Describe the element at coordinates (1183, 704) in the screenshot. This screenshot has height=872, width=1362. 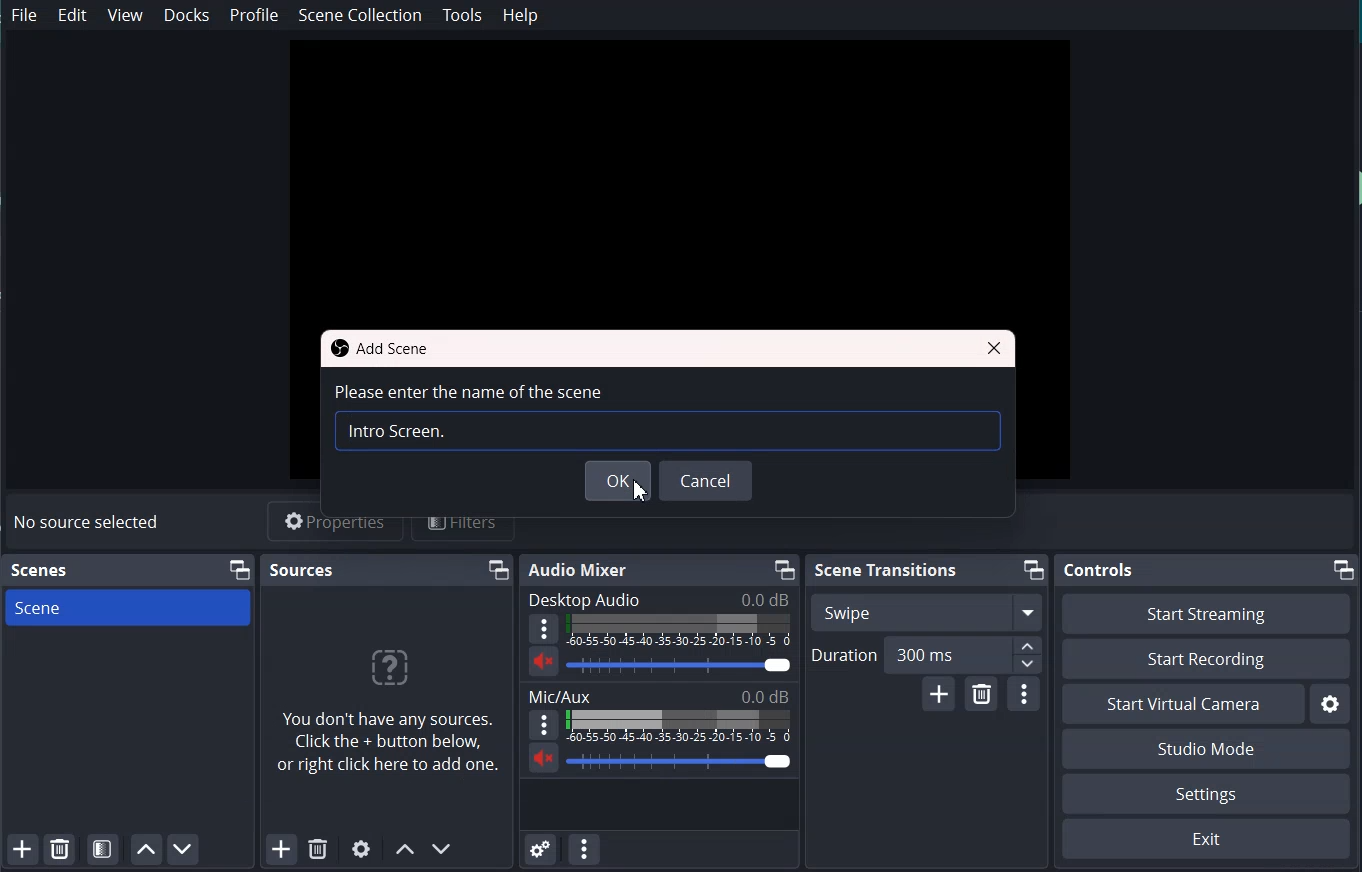
I see `Start Virtual Camera` at that location.